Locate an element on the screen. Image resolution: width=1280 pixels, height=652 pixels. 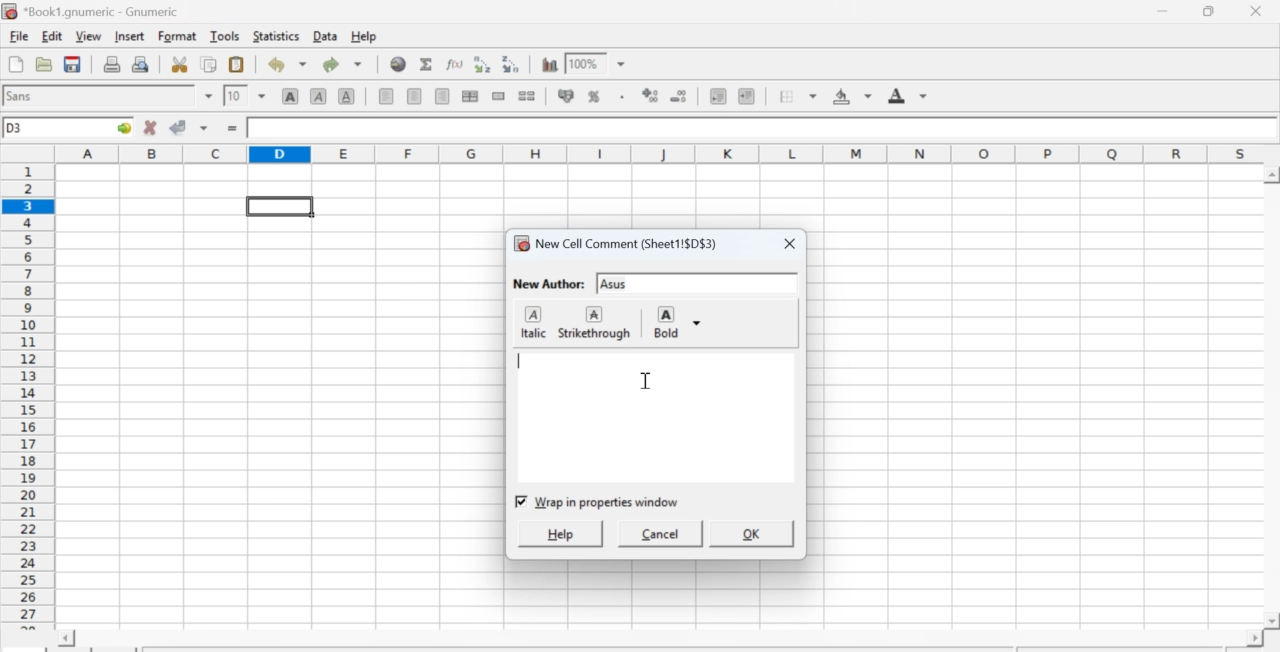
close is located at coordinates (789, 241).